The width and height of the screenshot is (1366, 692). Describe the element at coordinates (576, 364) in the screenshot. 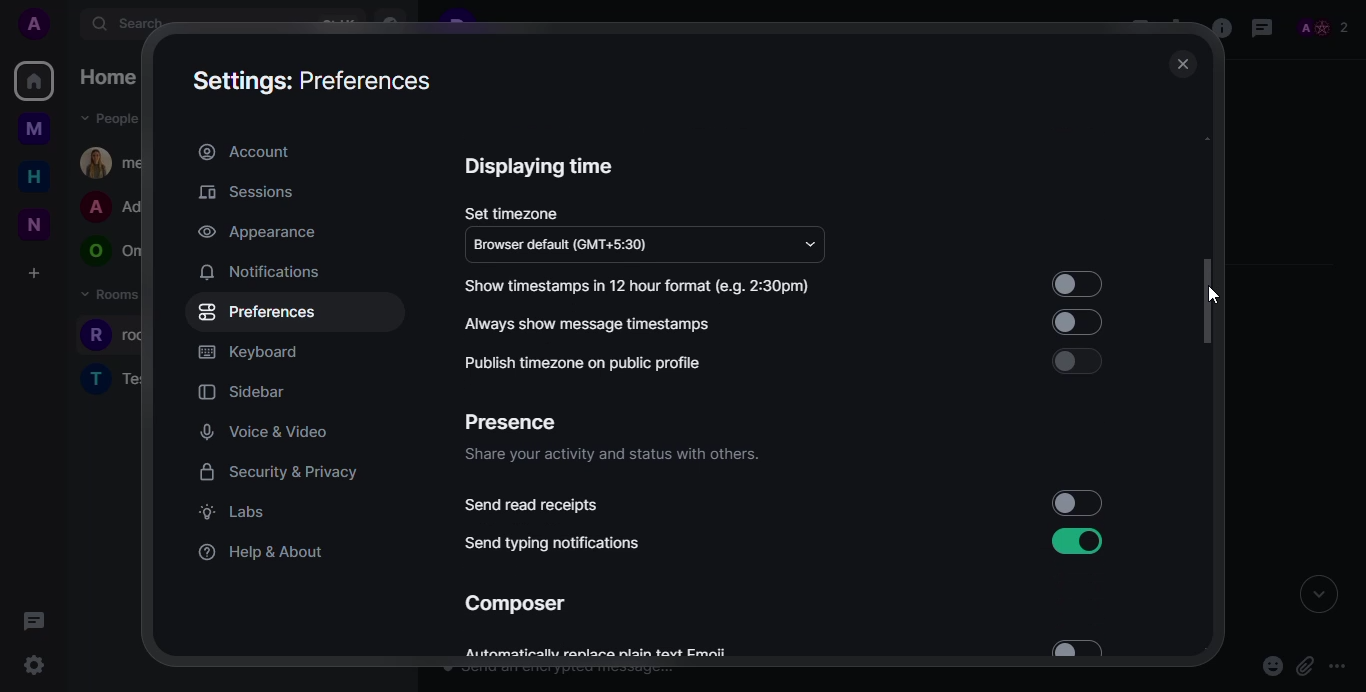

I see `Publish timezone on public profile` at that location.